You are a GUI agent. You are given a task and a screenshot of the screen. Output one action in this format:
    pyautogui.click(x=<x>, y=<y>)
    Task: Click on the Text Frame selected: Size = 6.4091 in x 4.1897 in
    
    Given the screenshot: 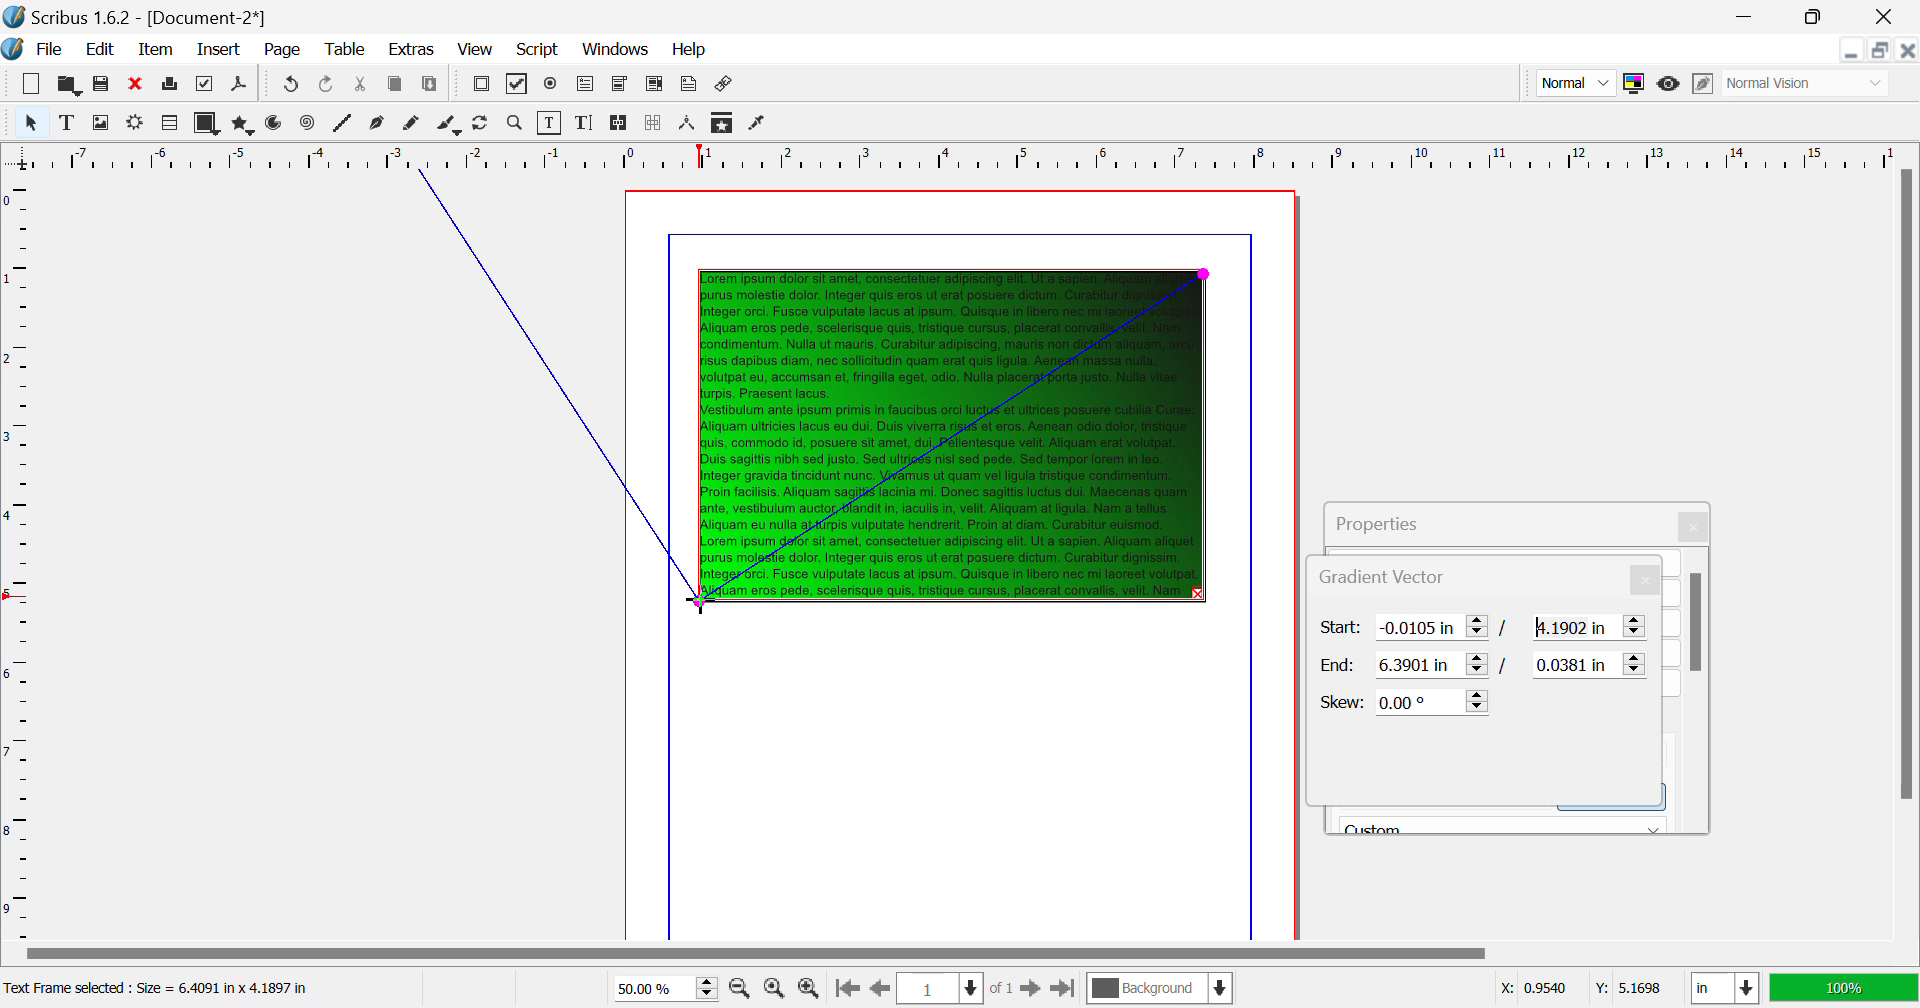 What is the action you would take?
    pyautogui.click(x=161, y=989)
    